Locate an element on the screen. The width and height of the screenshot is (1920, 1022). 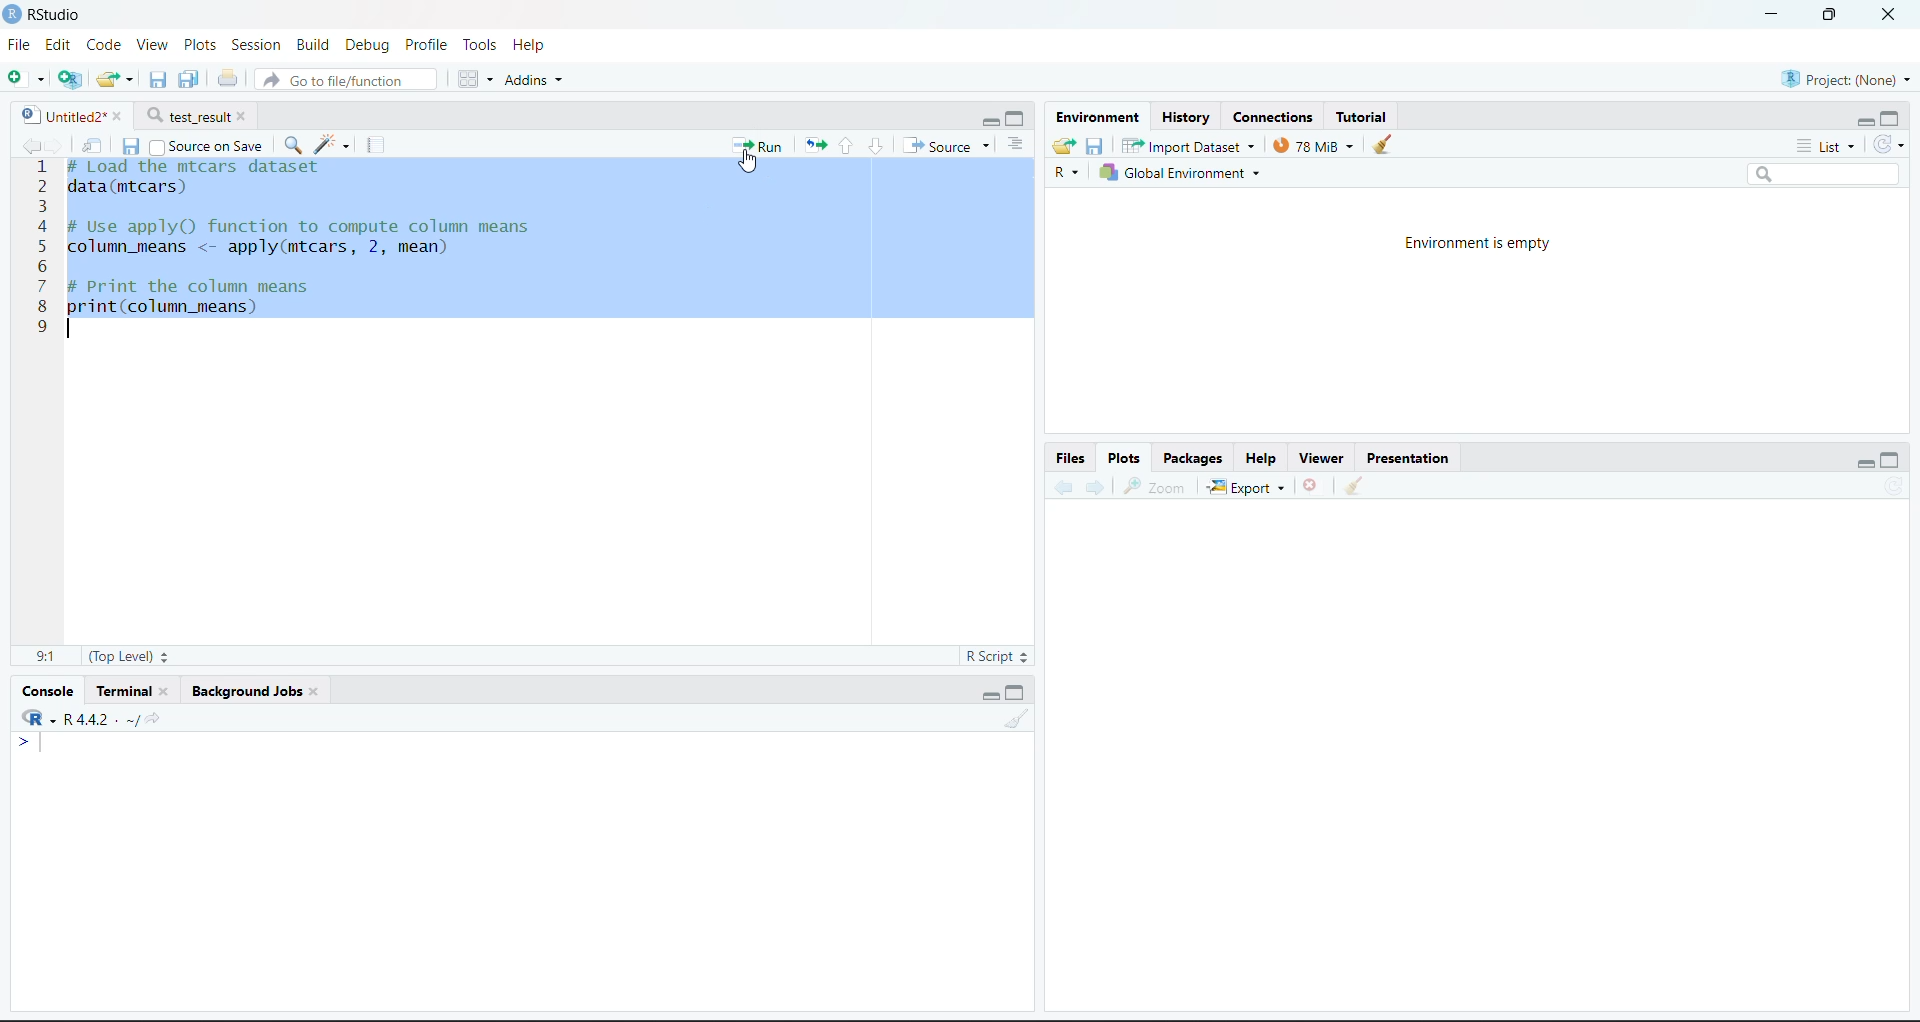
Refresh the list of objects in the environment is located at coordinates (1888, 144).